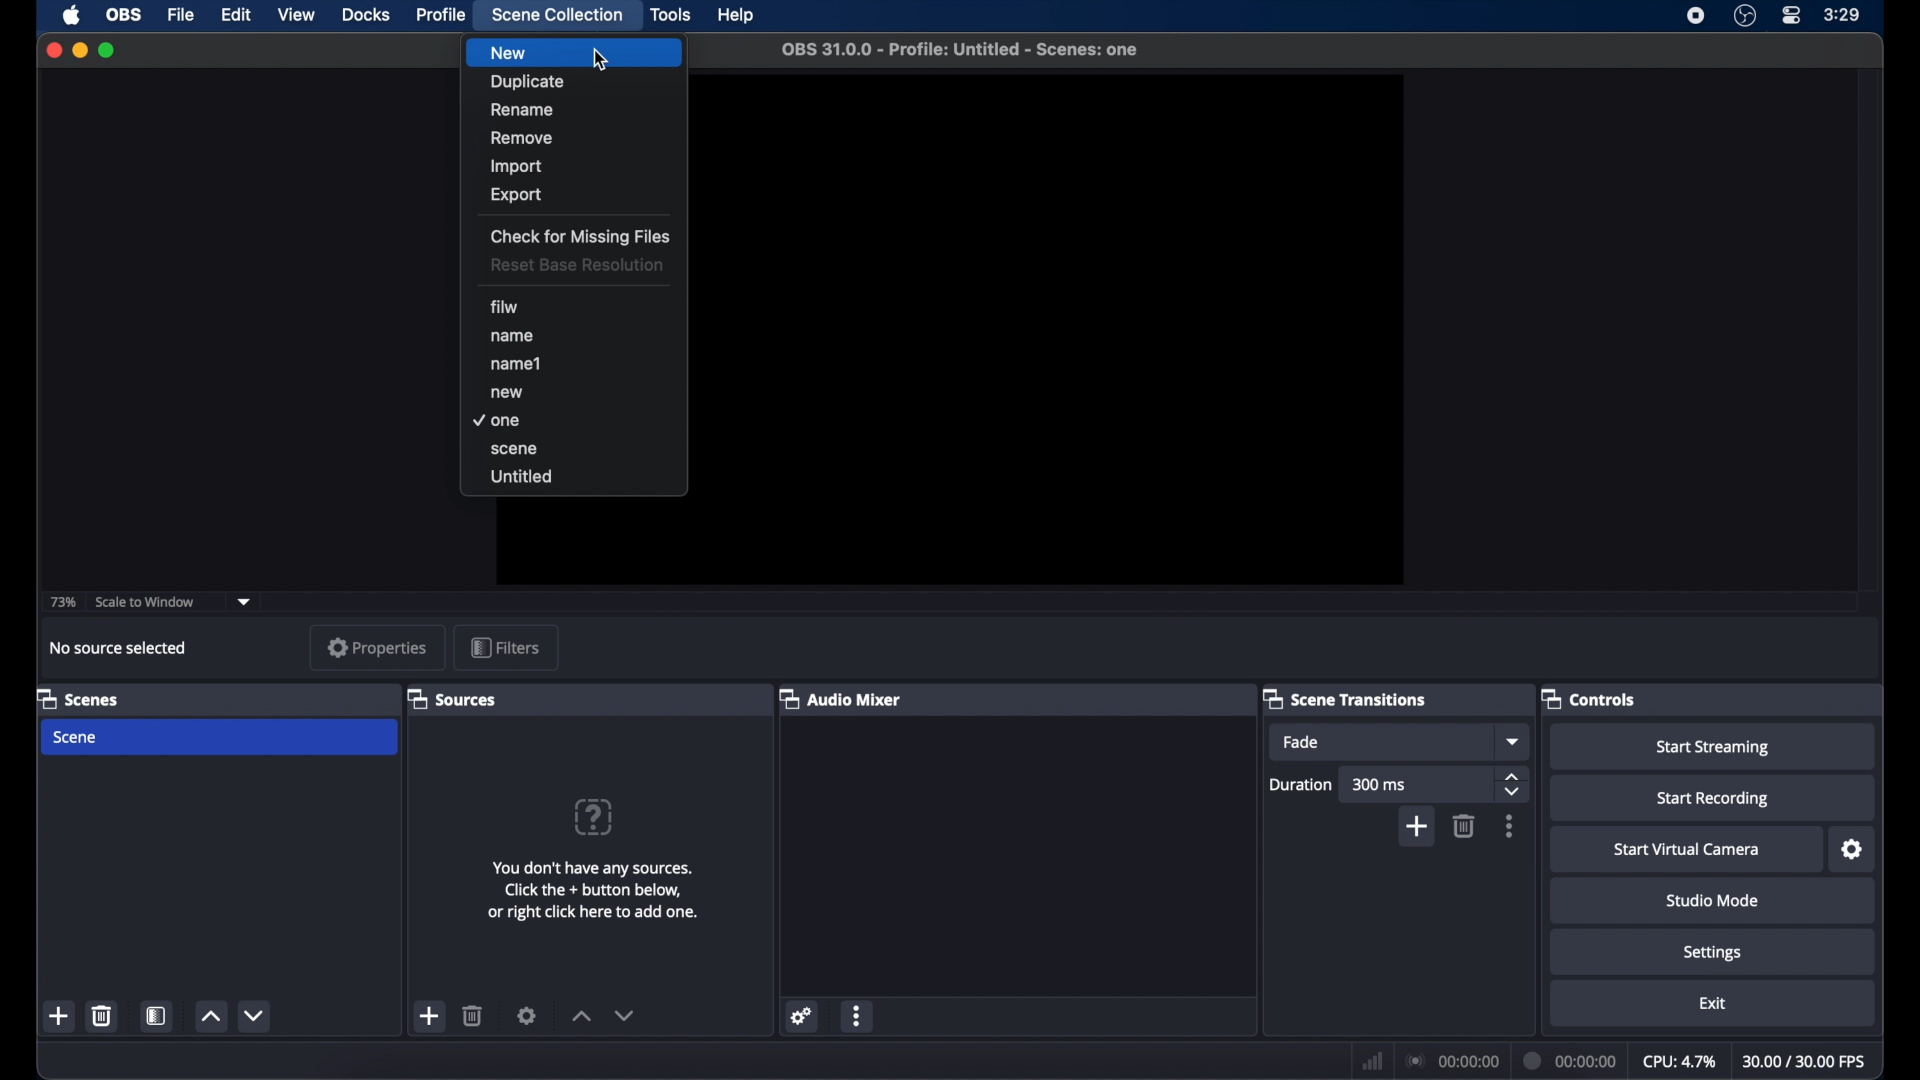 The width and height of the screenshot is (1920, 1080). I want to click on scale to window, so click(145, 602).